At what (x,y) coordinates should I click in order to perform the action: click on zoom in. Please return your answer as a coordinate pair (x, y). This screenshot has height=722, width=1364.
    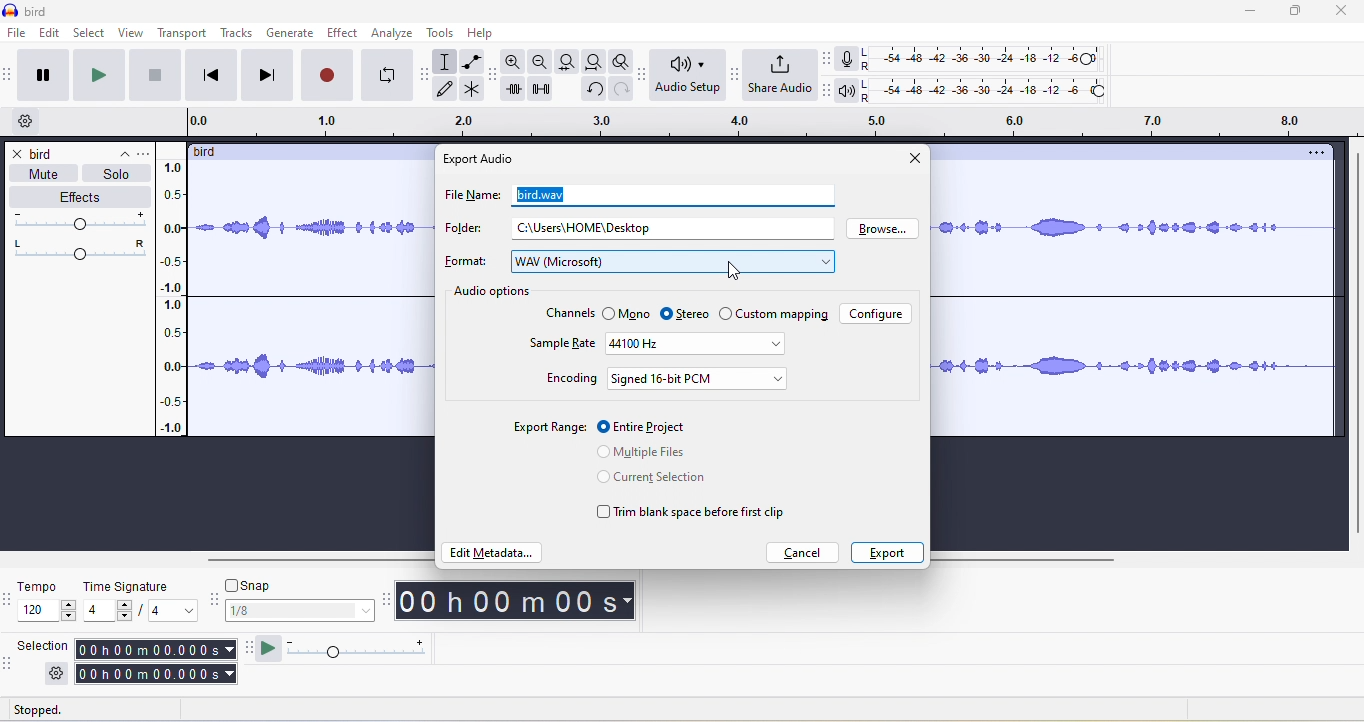
    Looking at the image, I should click on (515, 64).